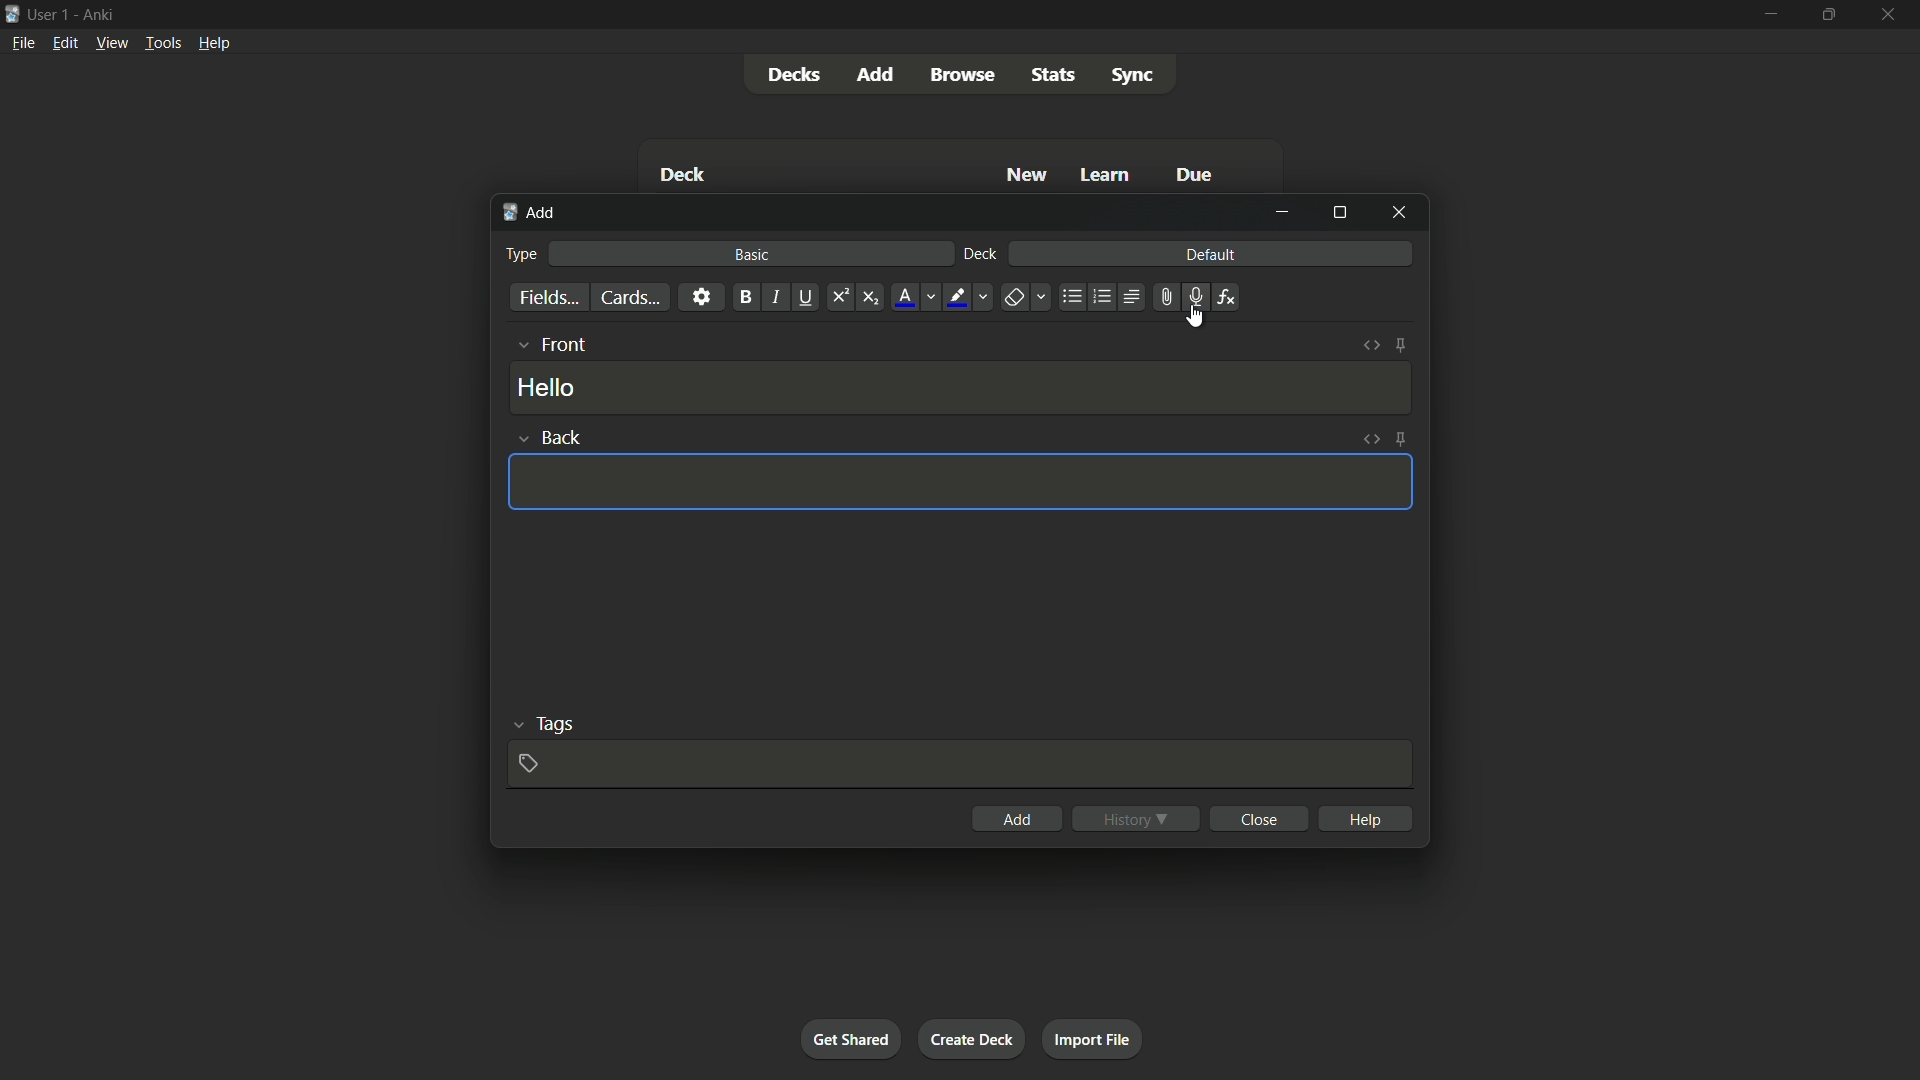  I want to click on help menu, so click(215, 43).